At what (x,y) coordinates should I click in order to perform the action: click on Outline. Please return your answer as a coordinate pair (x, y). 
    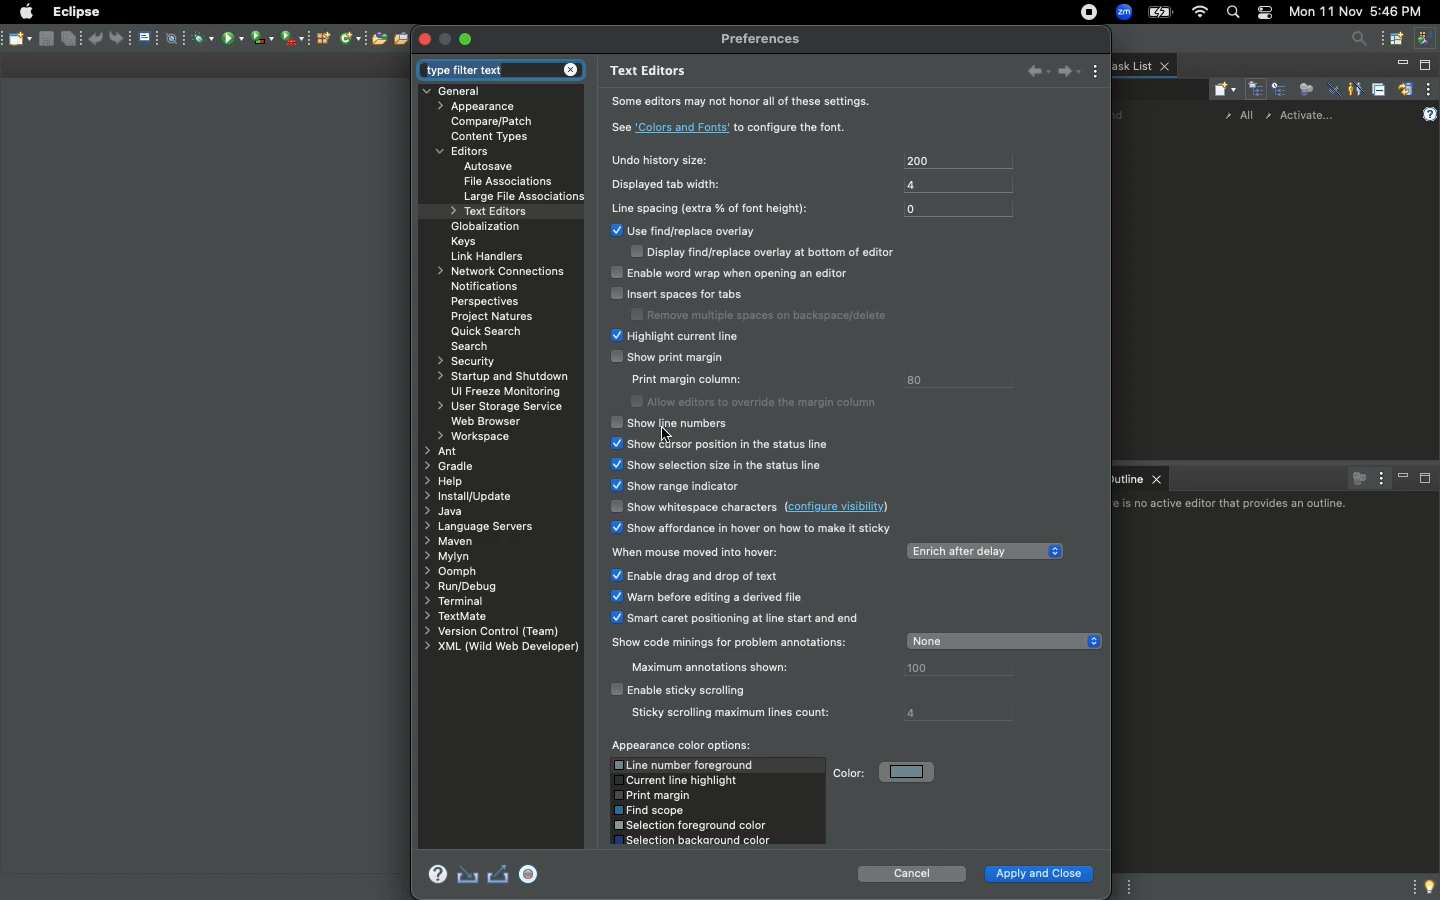
    Looking at the image, I should click on (1141, 478).